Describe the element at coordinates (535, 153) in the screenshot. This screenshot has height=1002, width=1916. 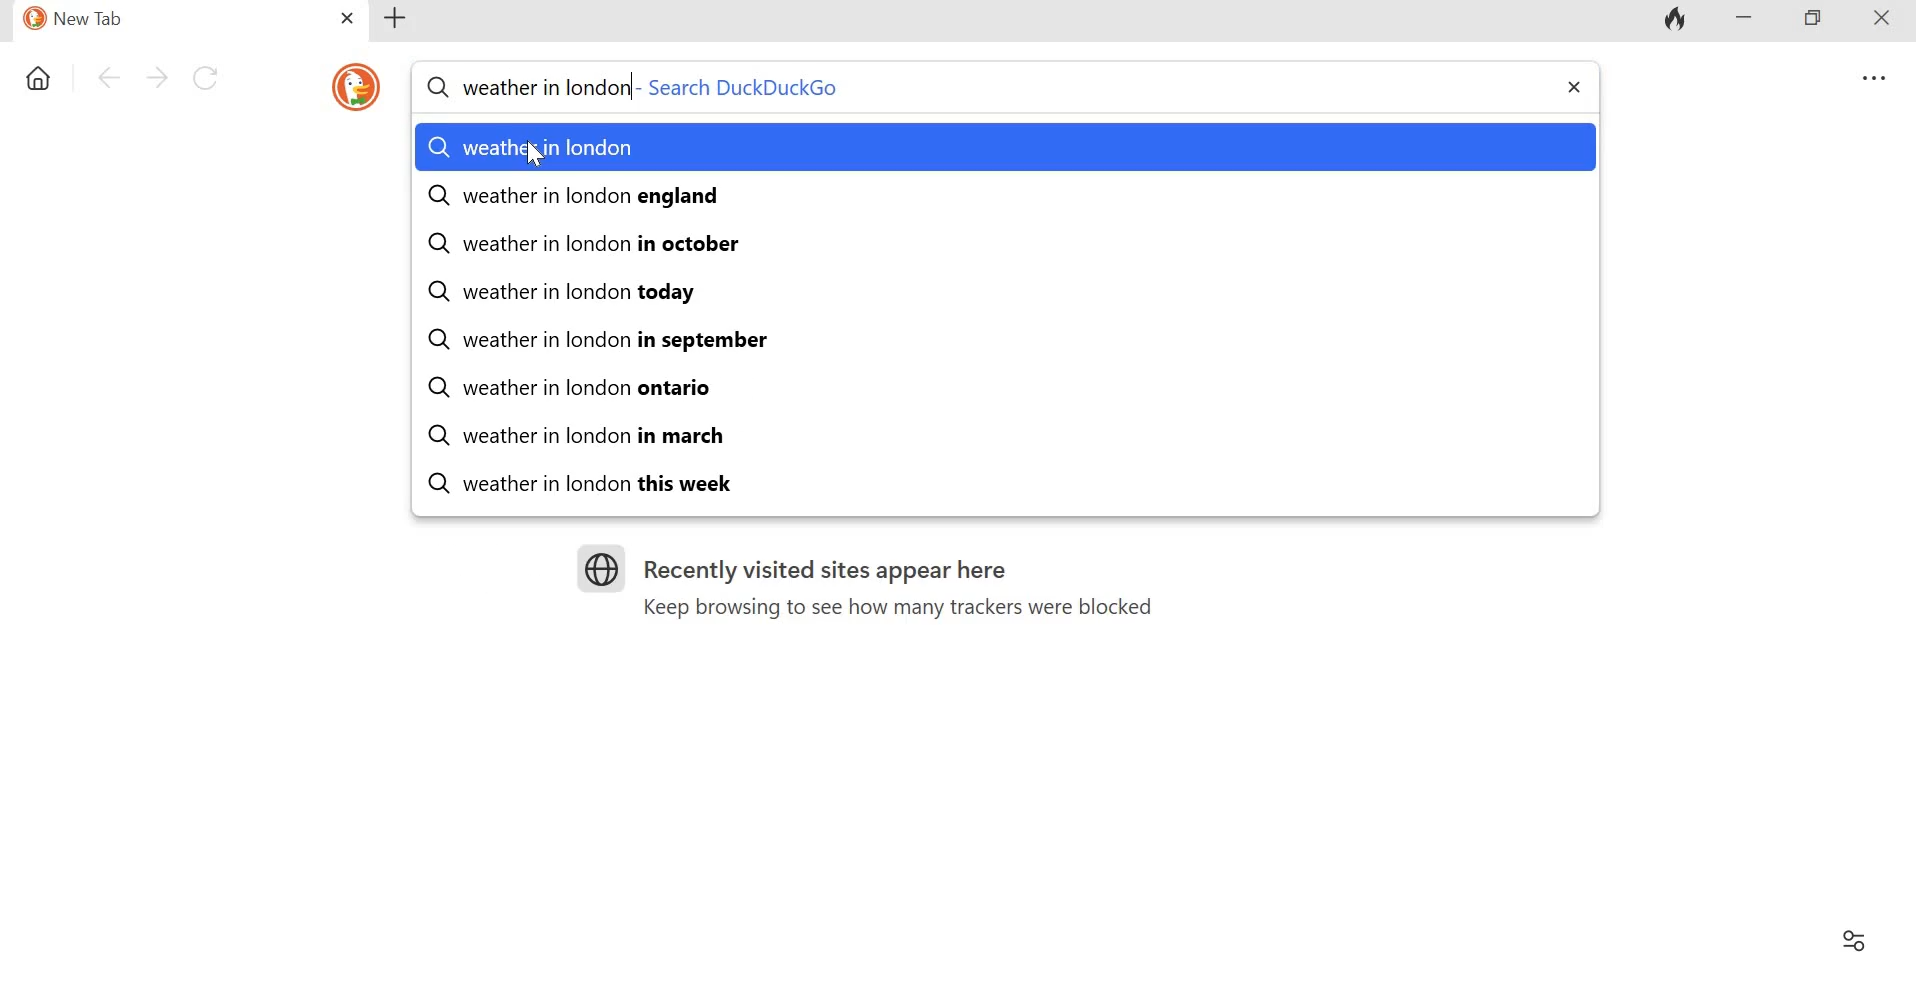
I see `Cursor` at that location.